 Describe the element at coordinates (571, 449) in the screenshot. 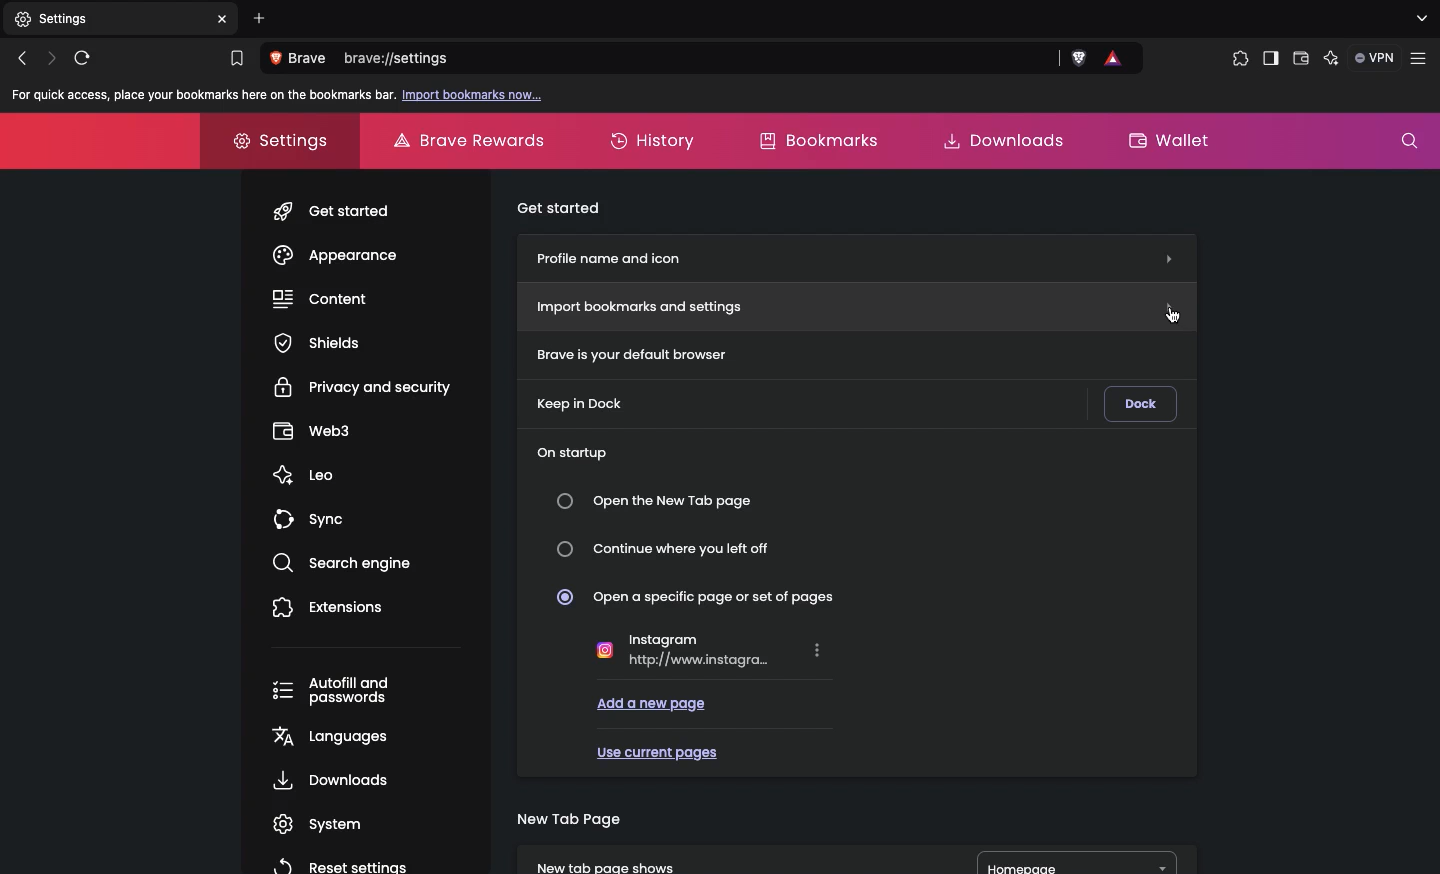

I see `On start up` at that location.